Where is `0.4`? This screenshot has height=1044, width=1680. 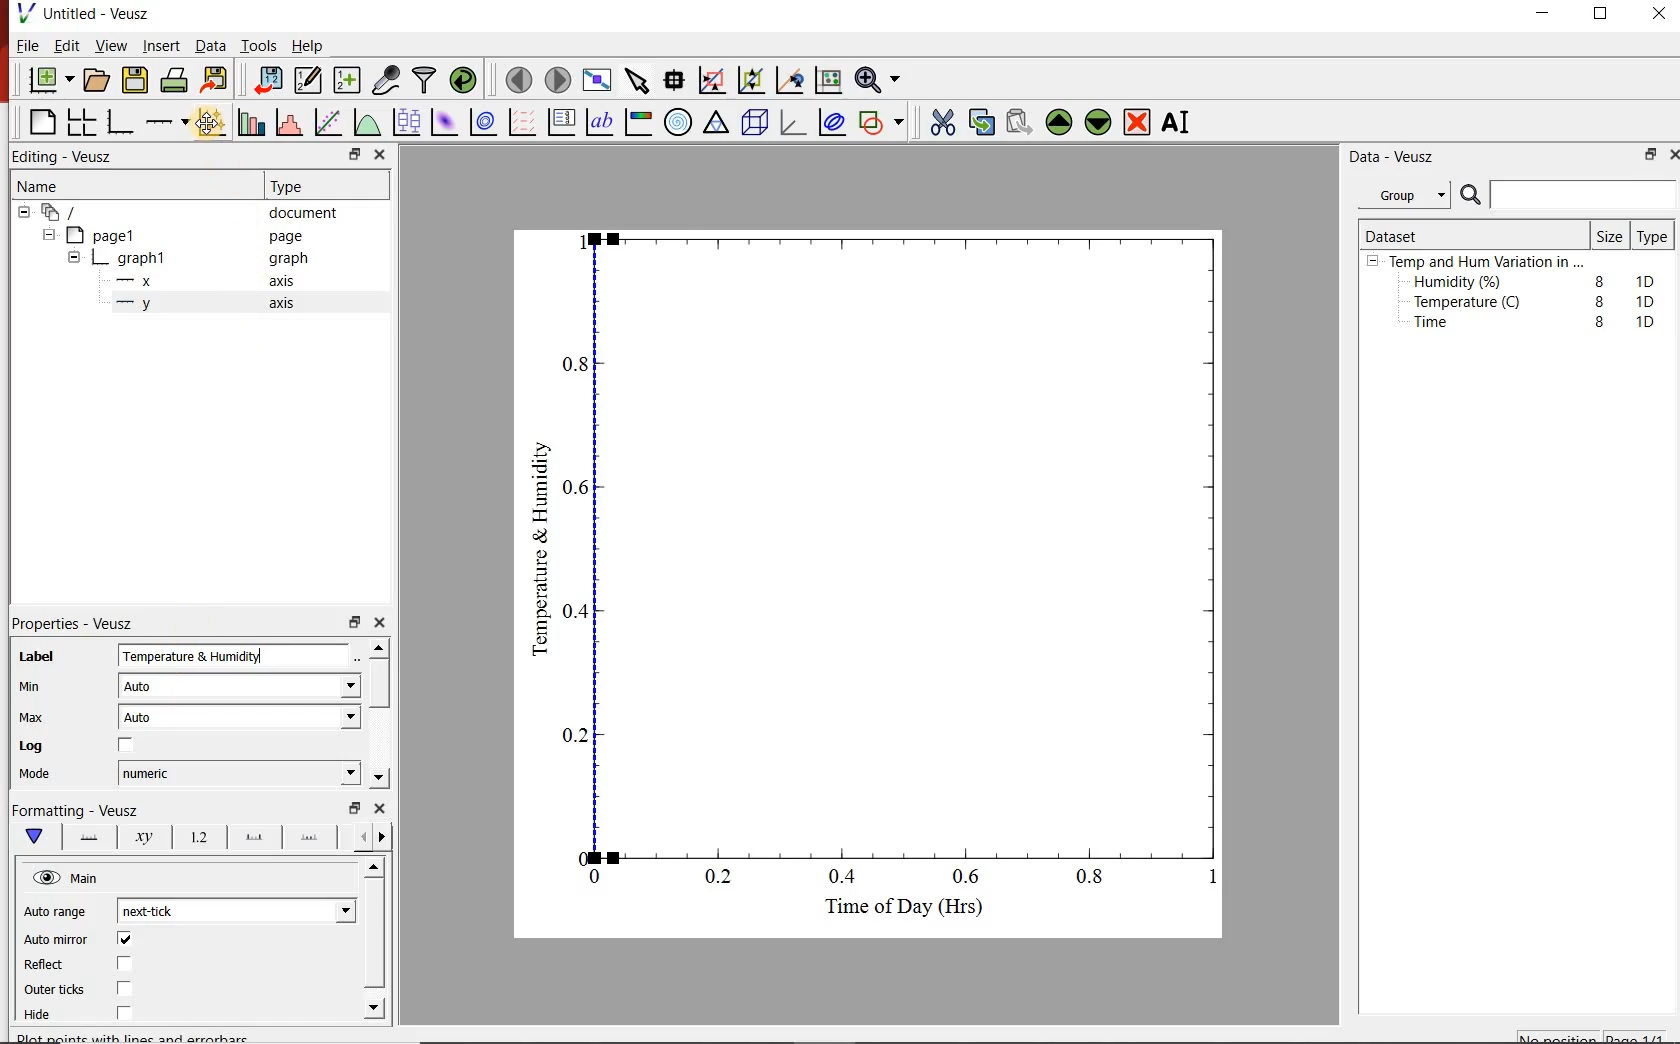 0.4 is located at coordinates (845, 878).